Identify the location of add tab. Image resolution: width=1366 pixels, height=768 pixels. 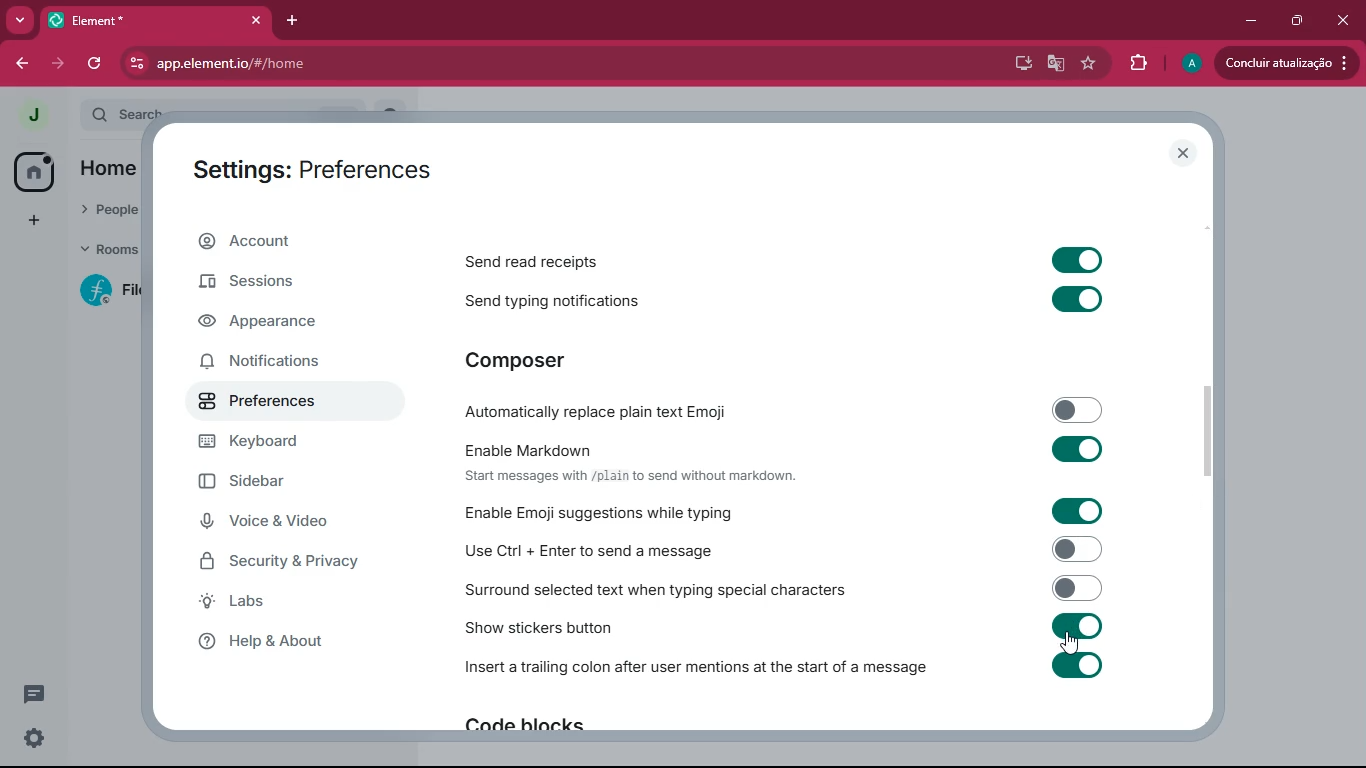
(296, 20).